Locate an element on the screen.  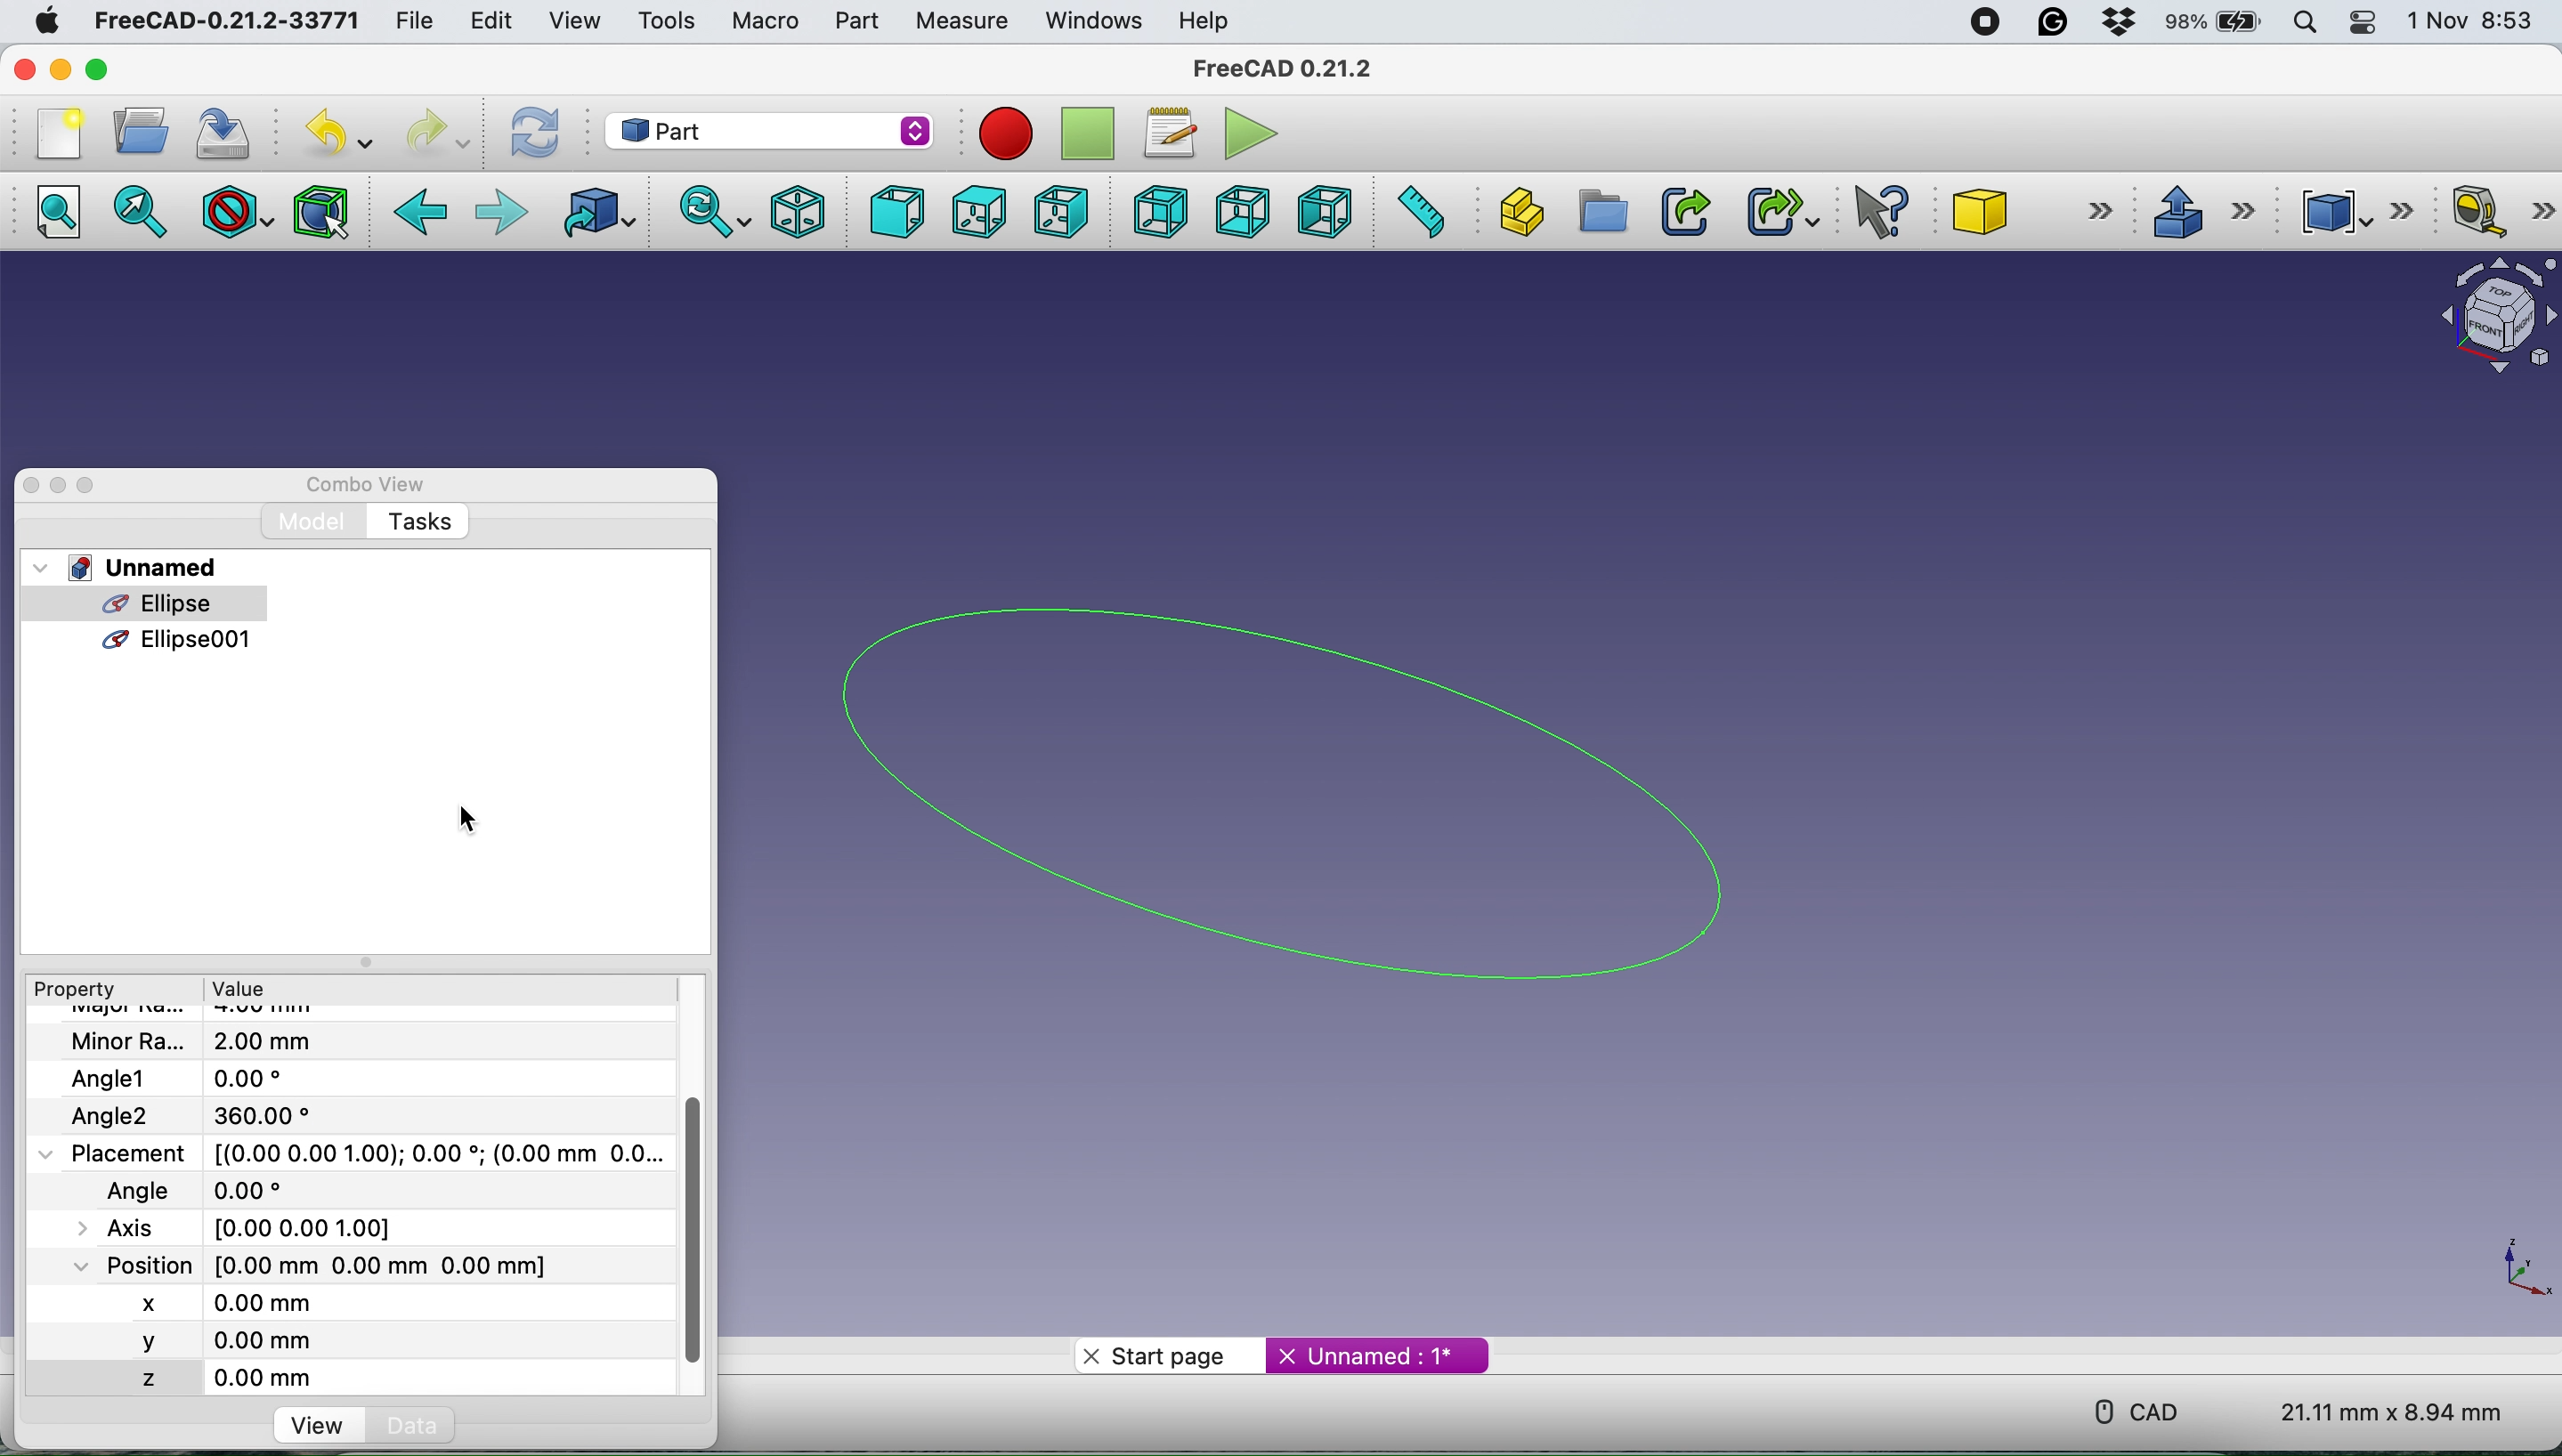
new is located at coordinates (60, 133).